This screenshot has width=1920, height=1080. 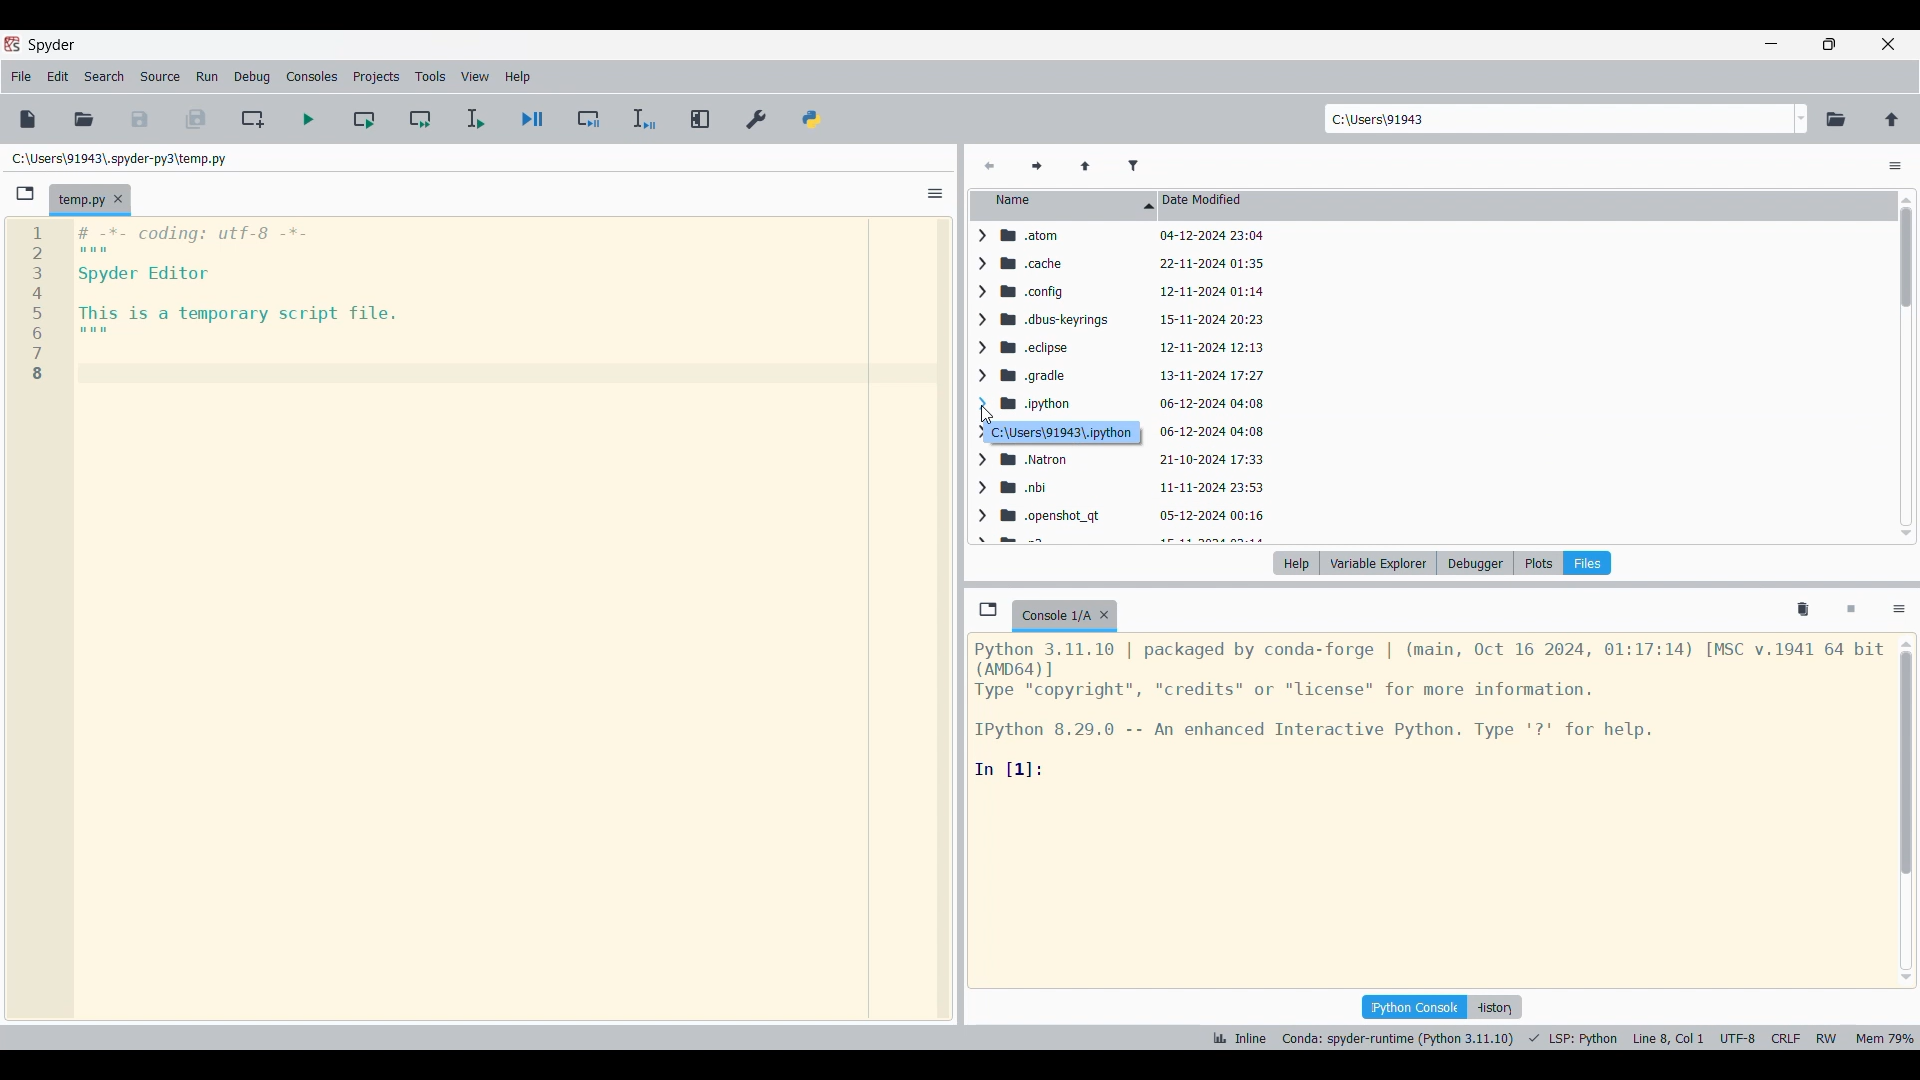 What do you see at coordinates (1414, 1007) in the screenshot?
I see `IPython console` at bounding box center [1414, 1007].